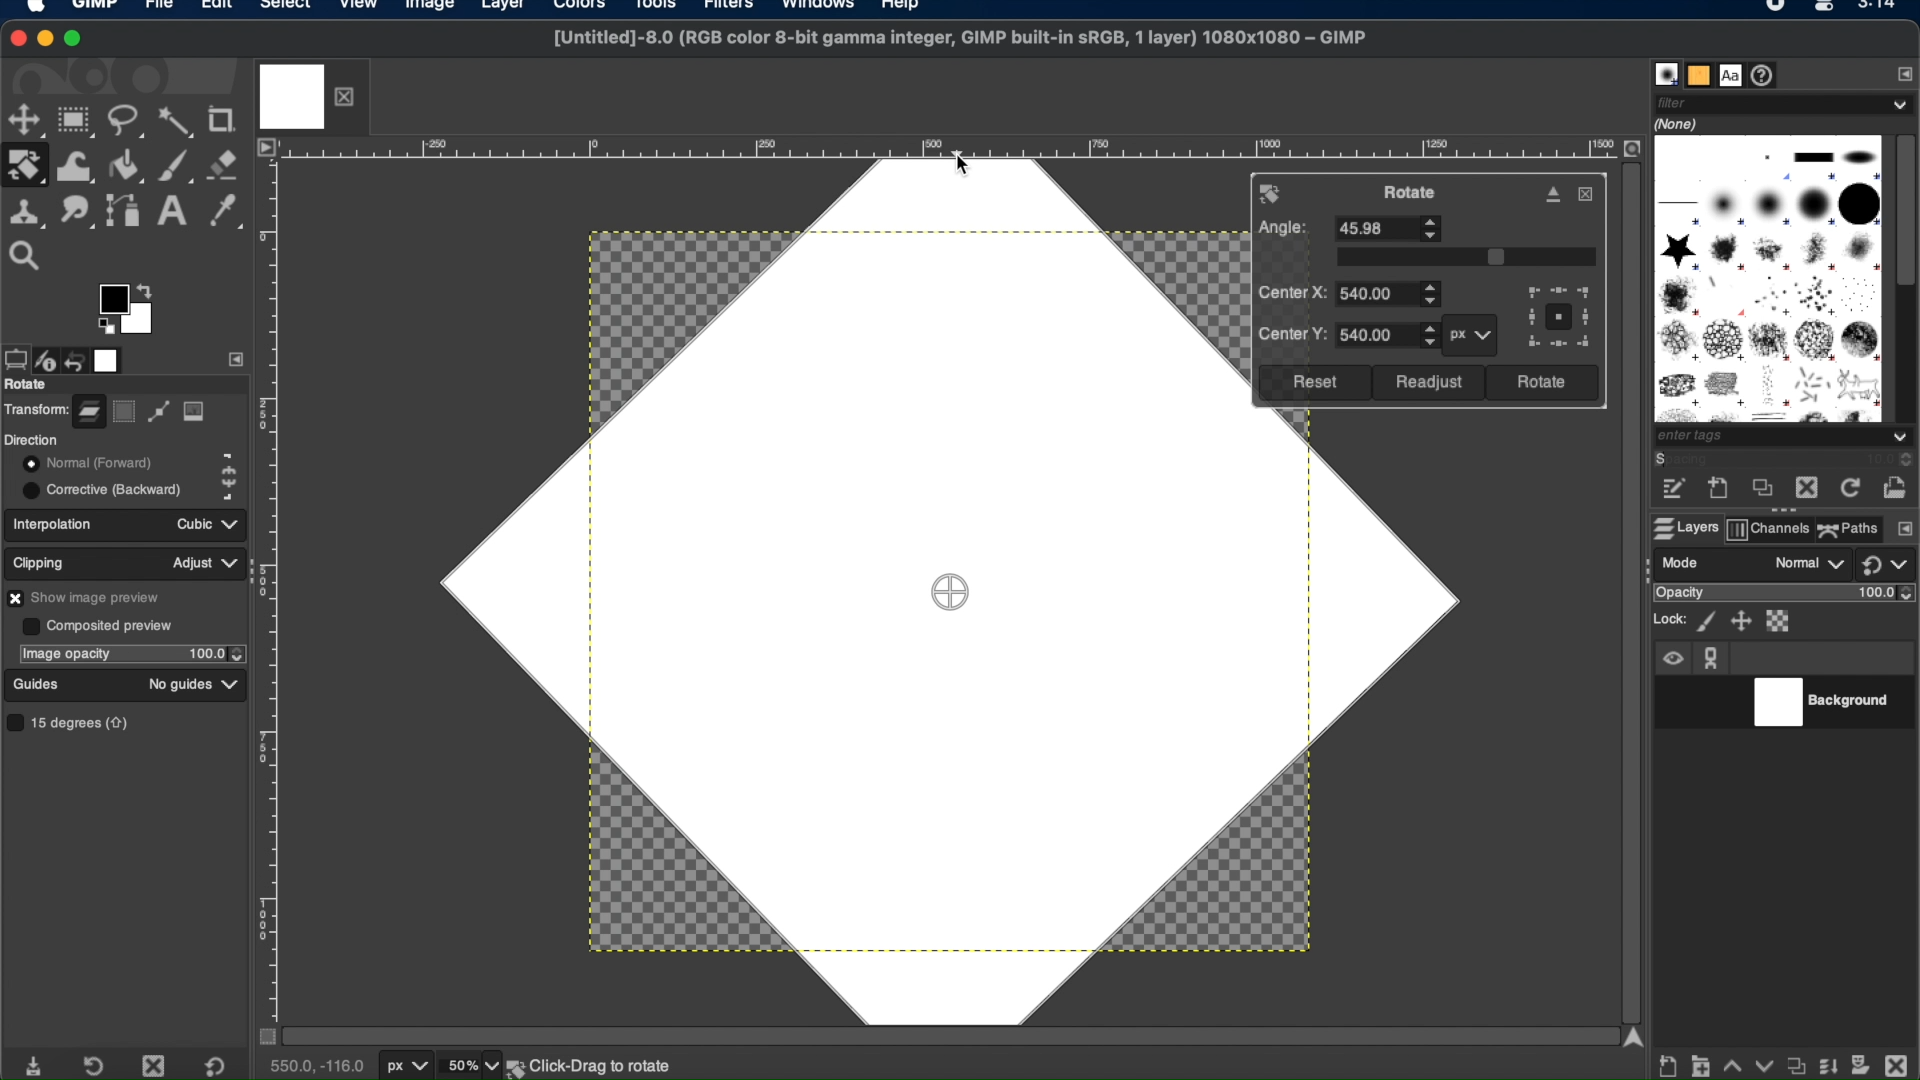 The height and width of the screenshot is (1080, 1920). I want to click on text tool , so click(172, 211).